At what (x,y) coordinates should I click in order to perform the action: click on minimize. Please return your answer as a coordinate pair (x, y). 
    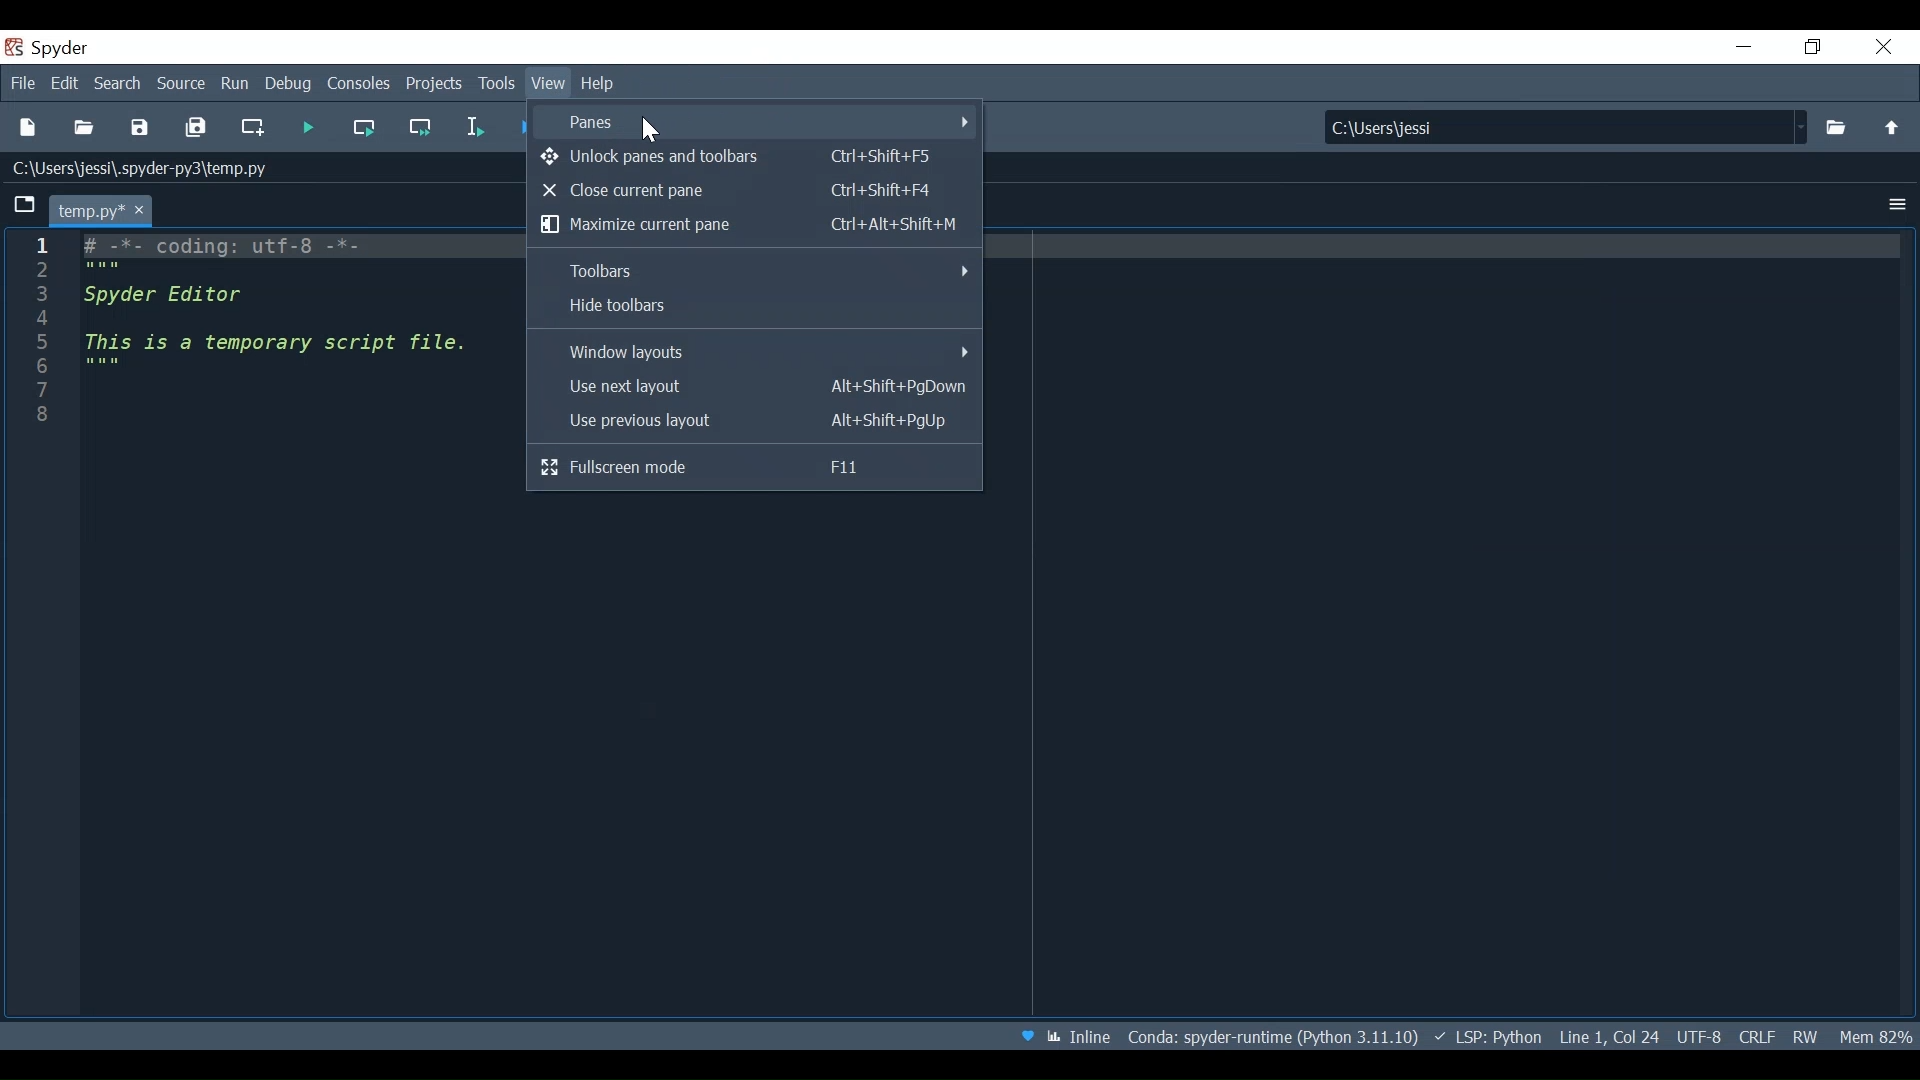
    Looking at the image, I should click on (1744, 46).